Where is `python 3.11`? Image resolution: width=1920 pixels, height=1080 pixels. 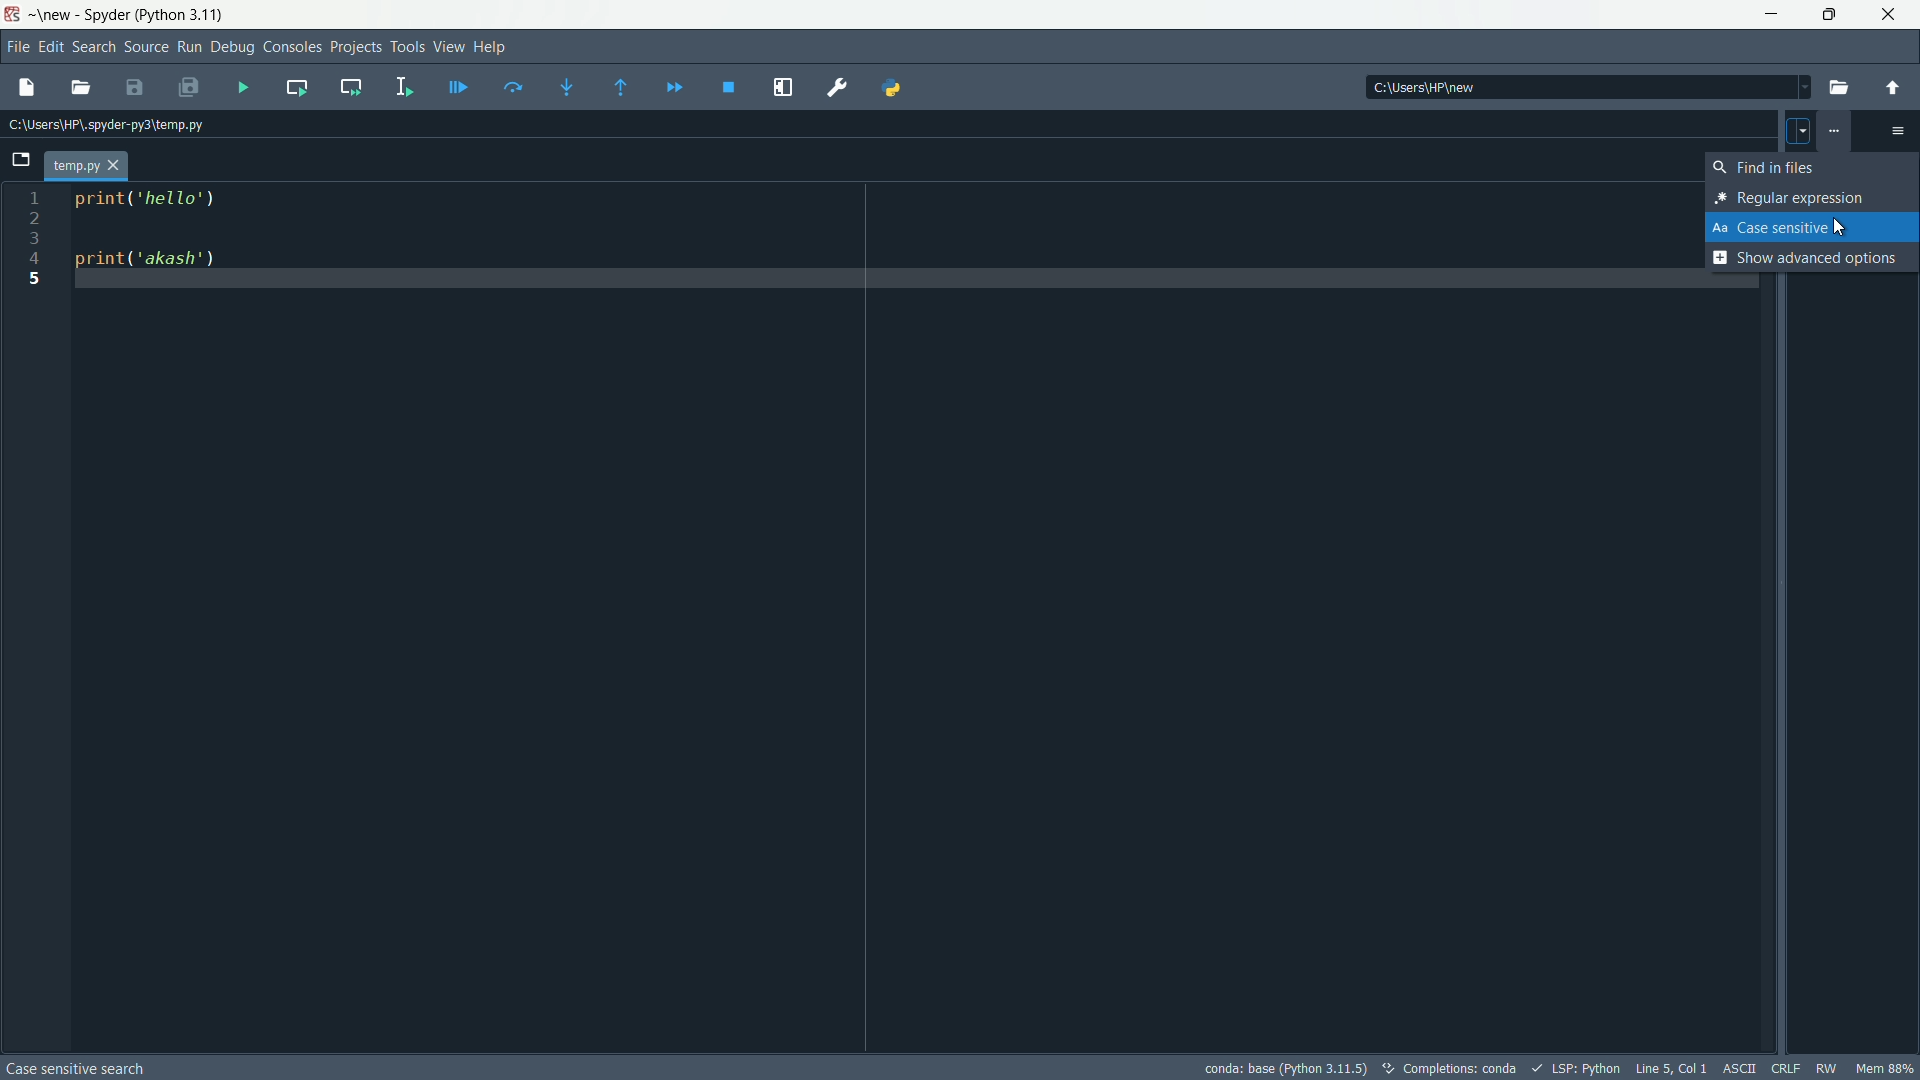
python 3.11 is located at coordinates (185, 13).